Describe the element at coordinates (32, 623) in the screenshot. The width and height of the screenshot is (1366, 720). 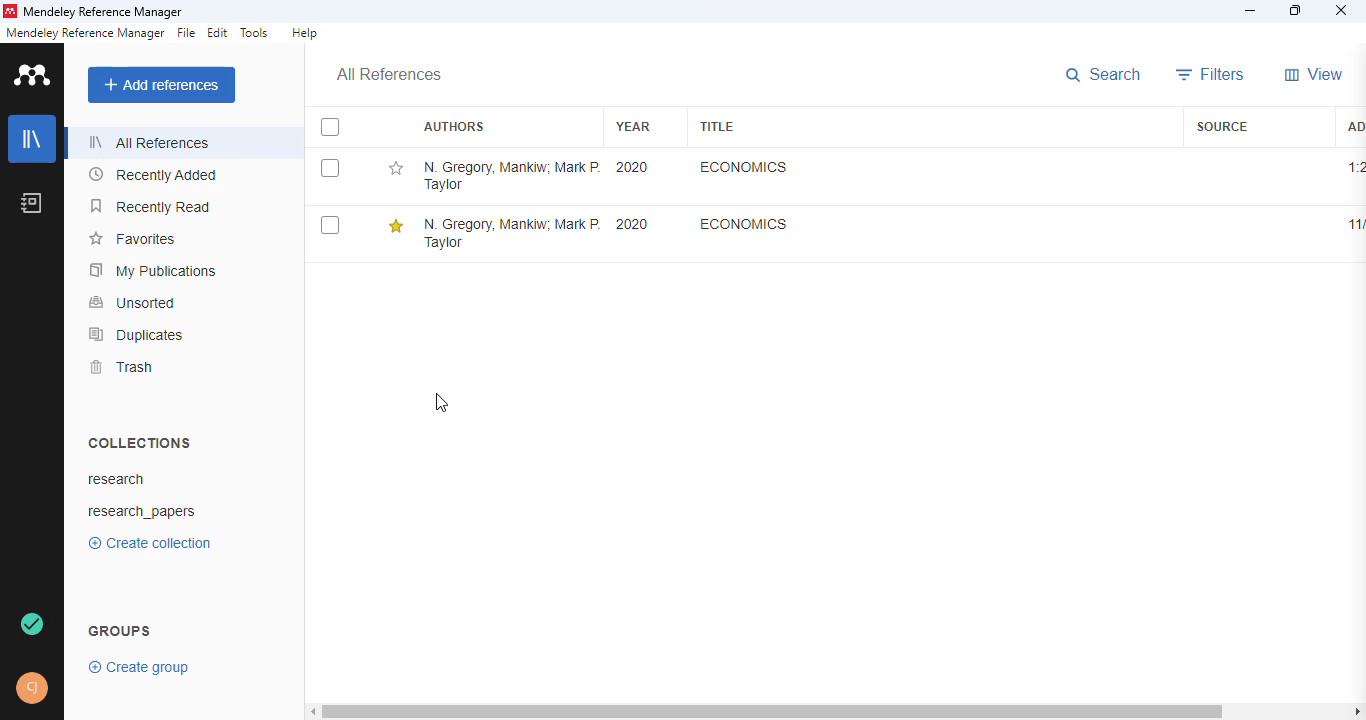
I see `favorite reference synced & saved` at that location.